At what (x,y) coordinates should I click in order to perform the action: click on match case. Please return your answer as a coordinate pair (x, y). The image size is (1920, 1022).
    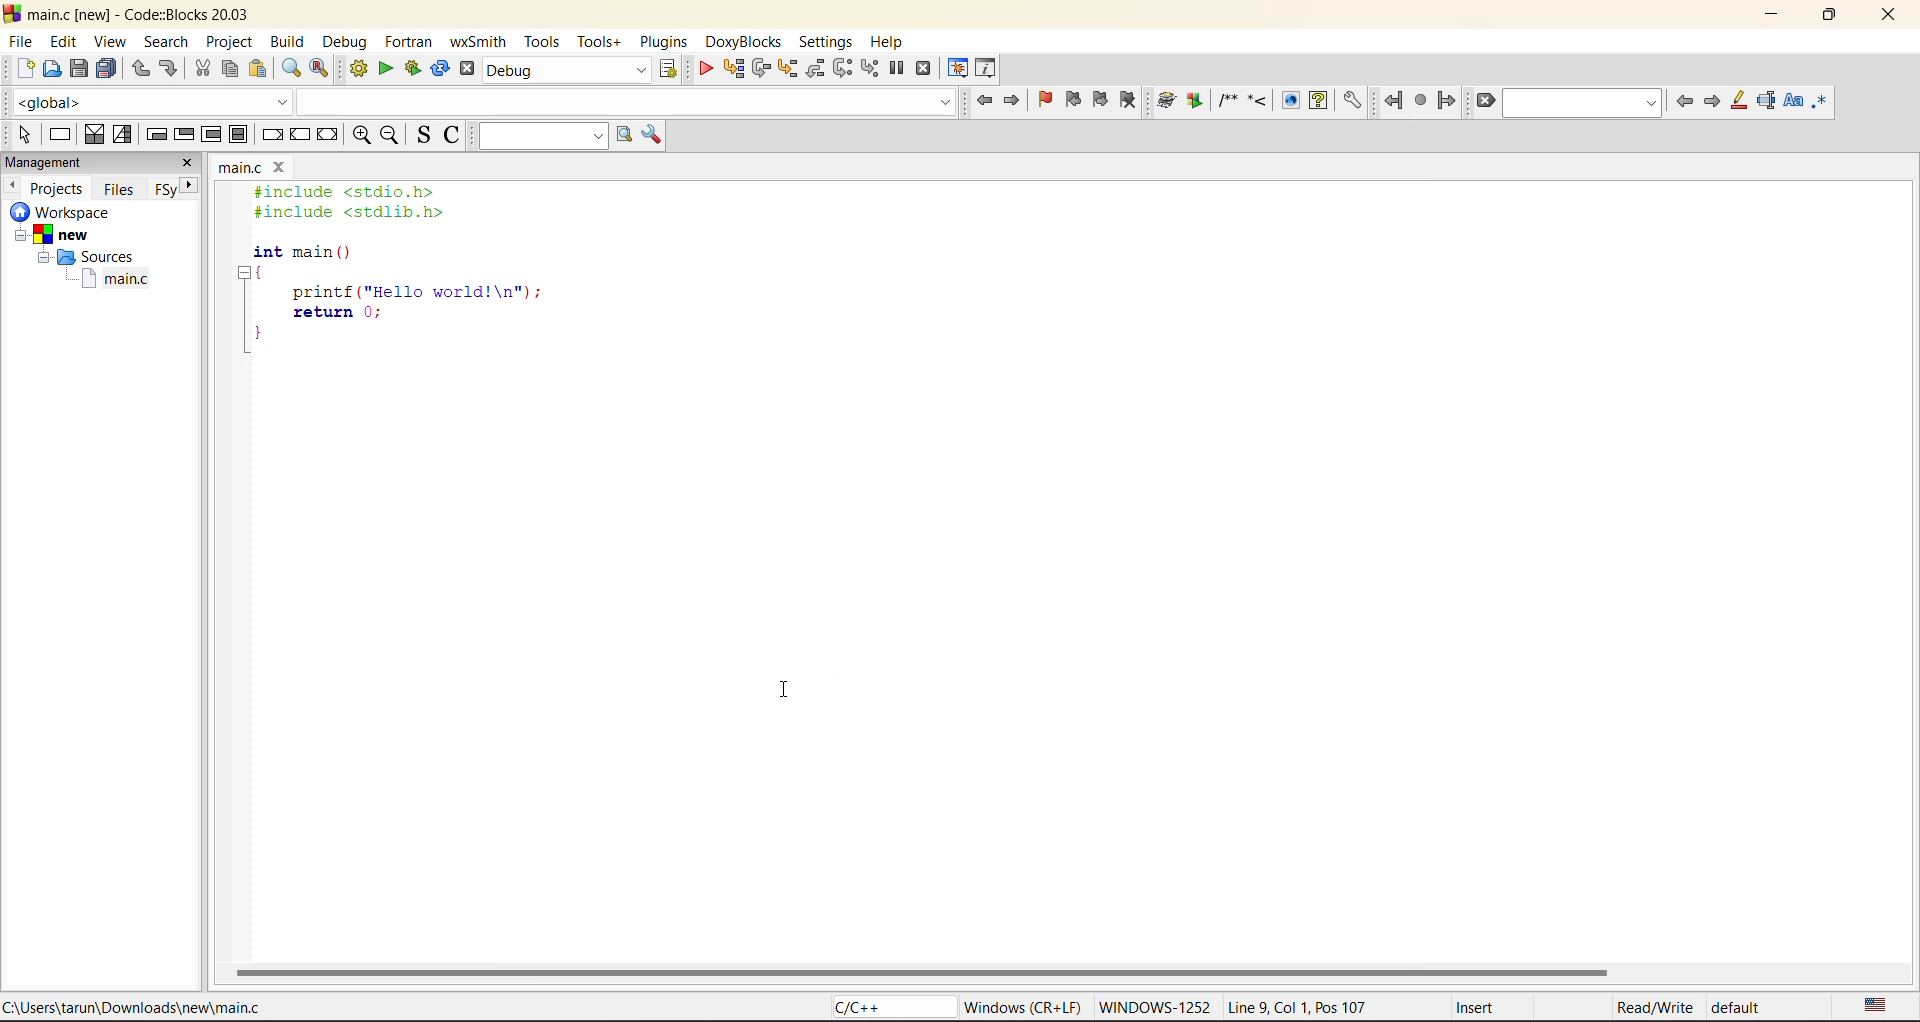
    Looking at the image, I should click on (1793, 103).